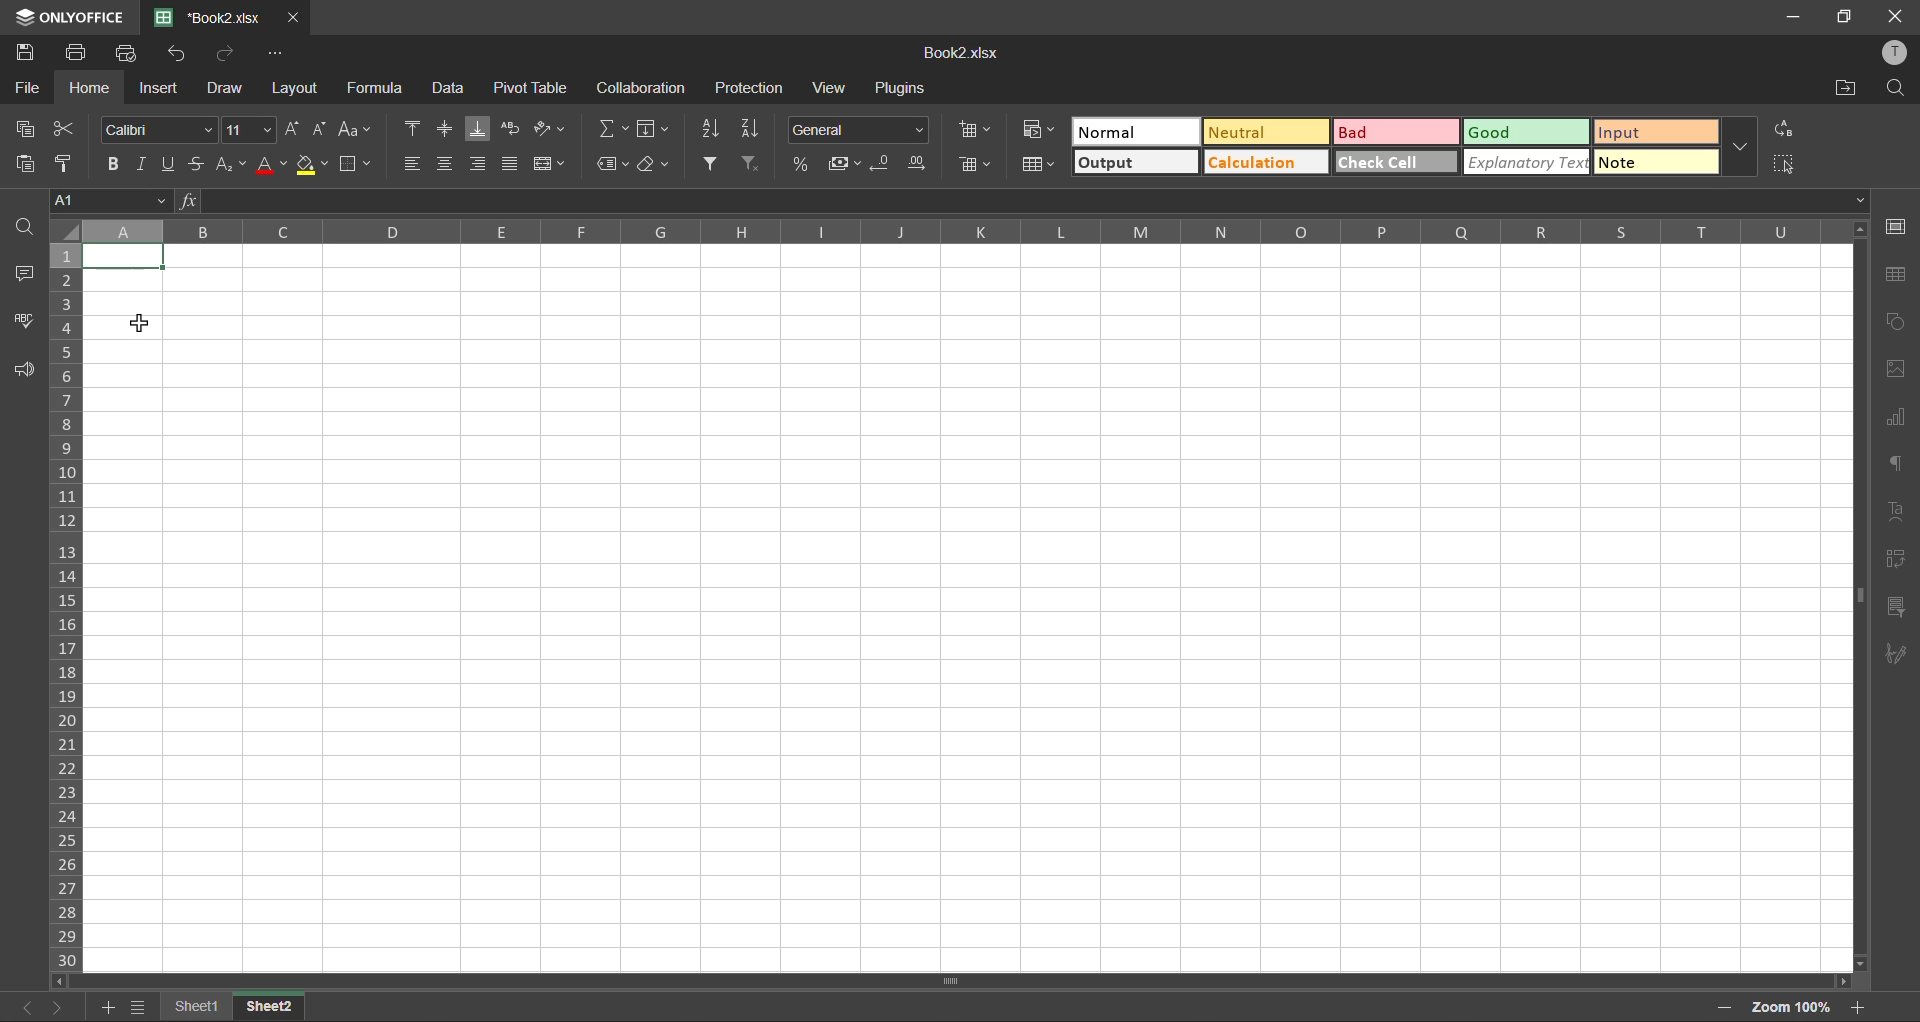  What do you see at coordinates (1658, 161) in the screenshot?
I see `note` at bounding box center [1658, 161].